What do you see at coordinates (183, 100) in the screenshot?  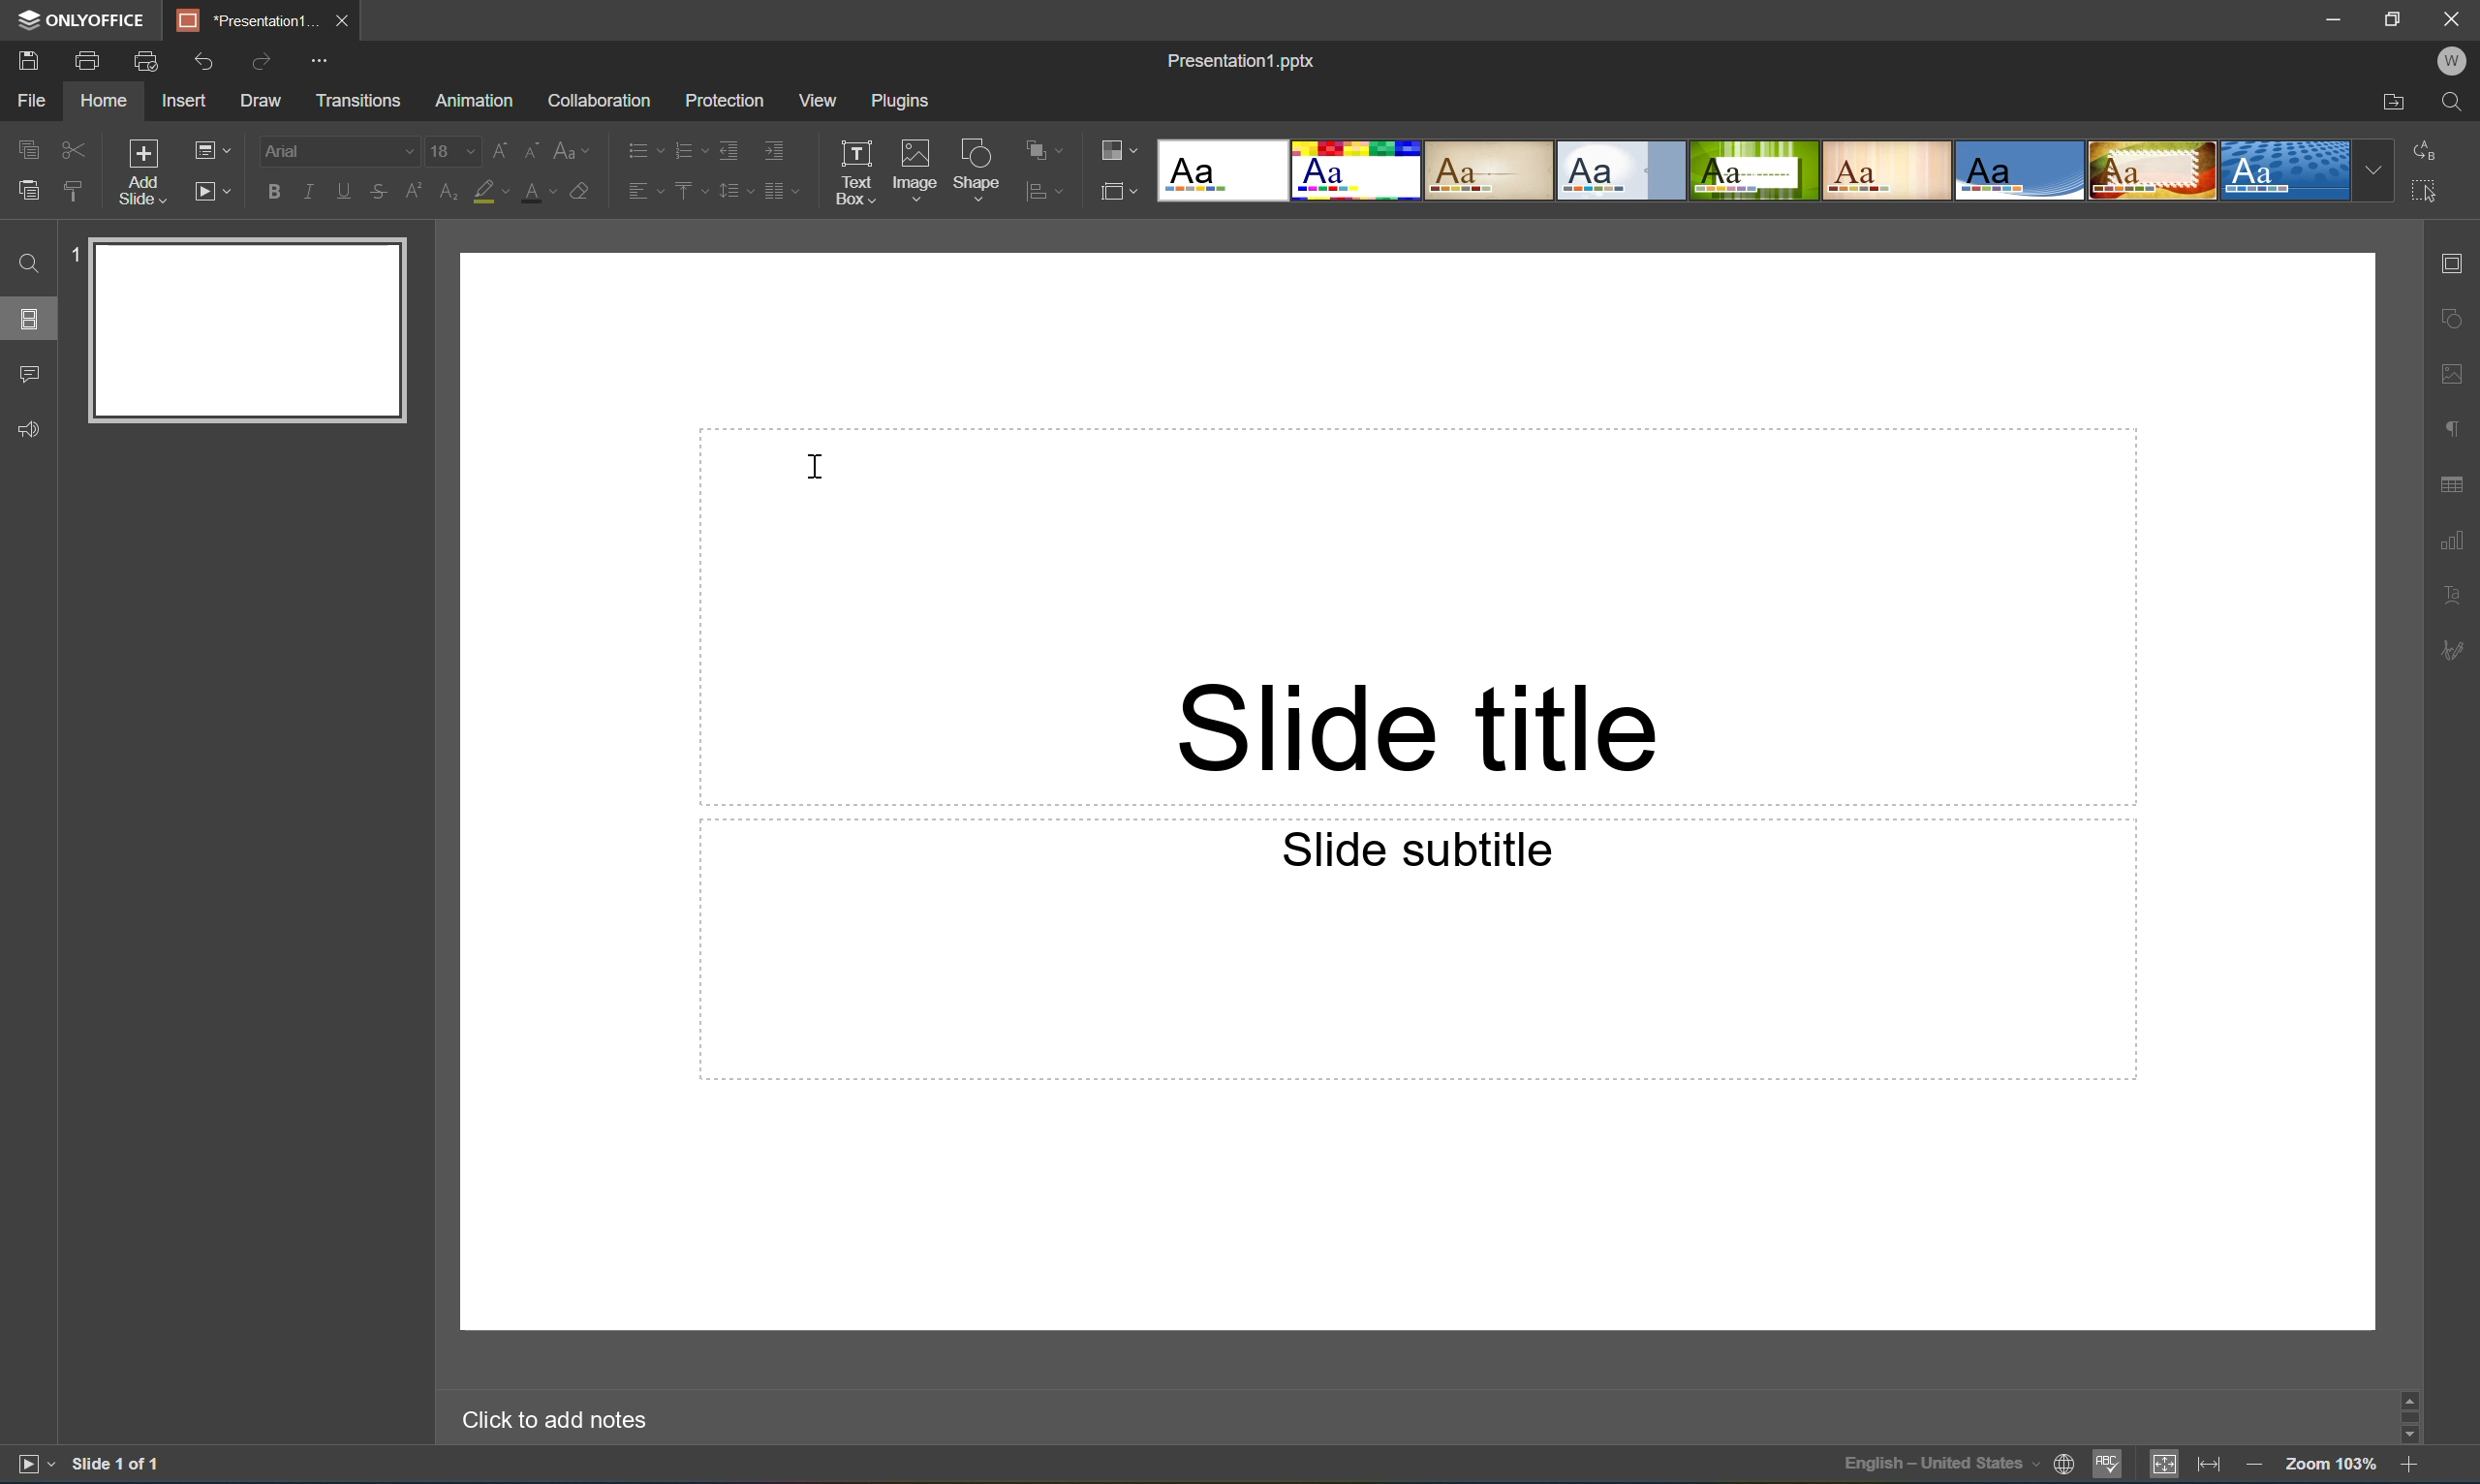 I see `Insert` at bounding box center [183, 100].